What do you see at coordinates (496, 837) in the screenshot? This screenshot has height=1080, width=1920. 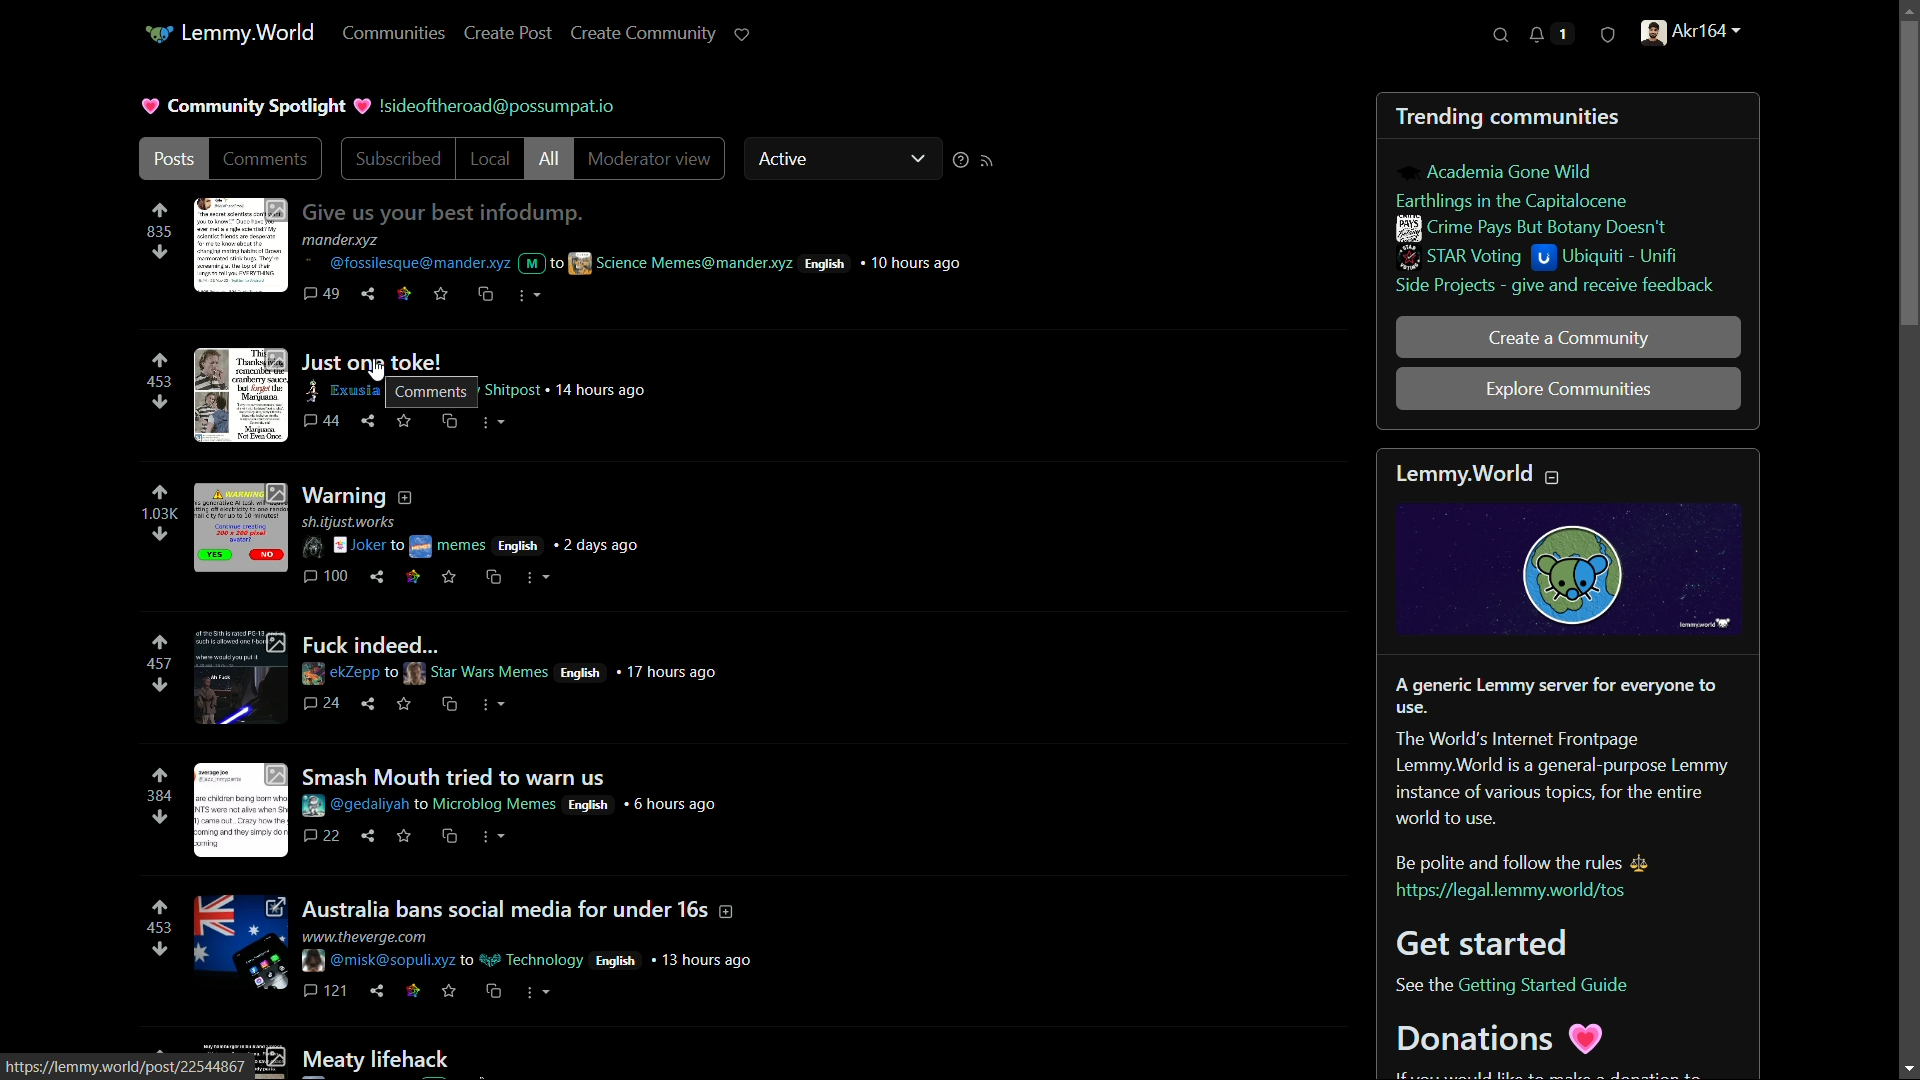 I see `more actions` at bounding box center [496, 837].